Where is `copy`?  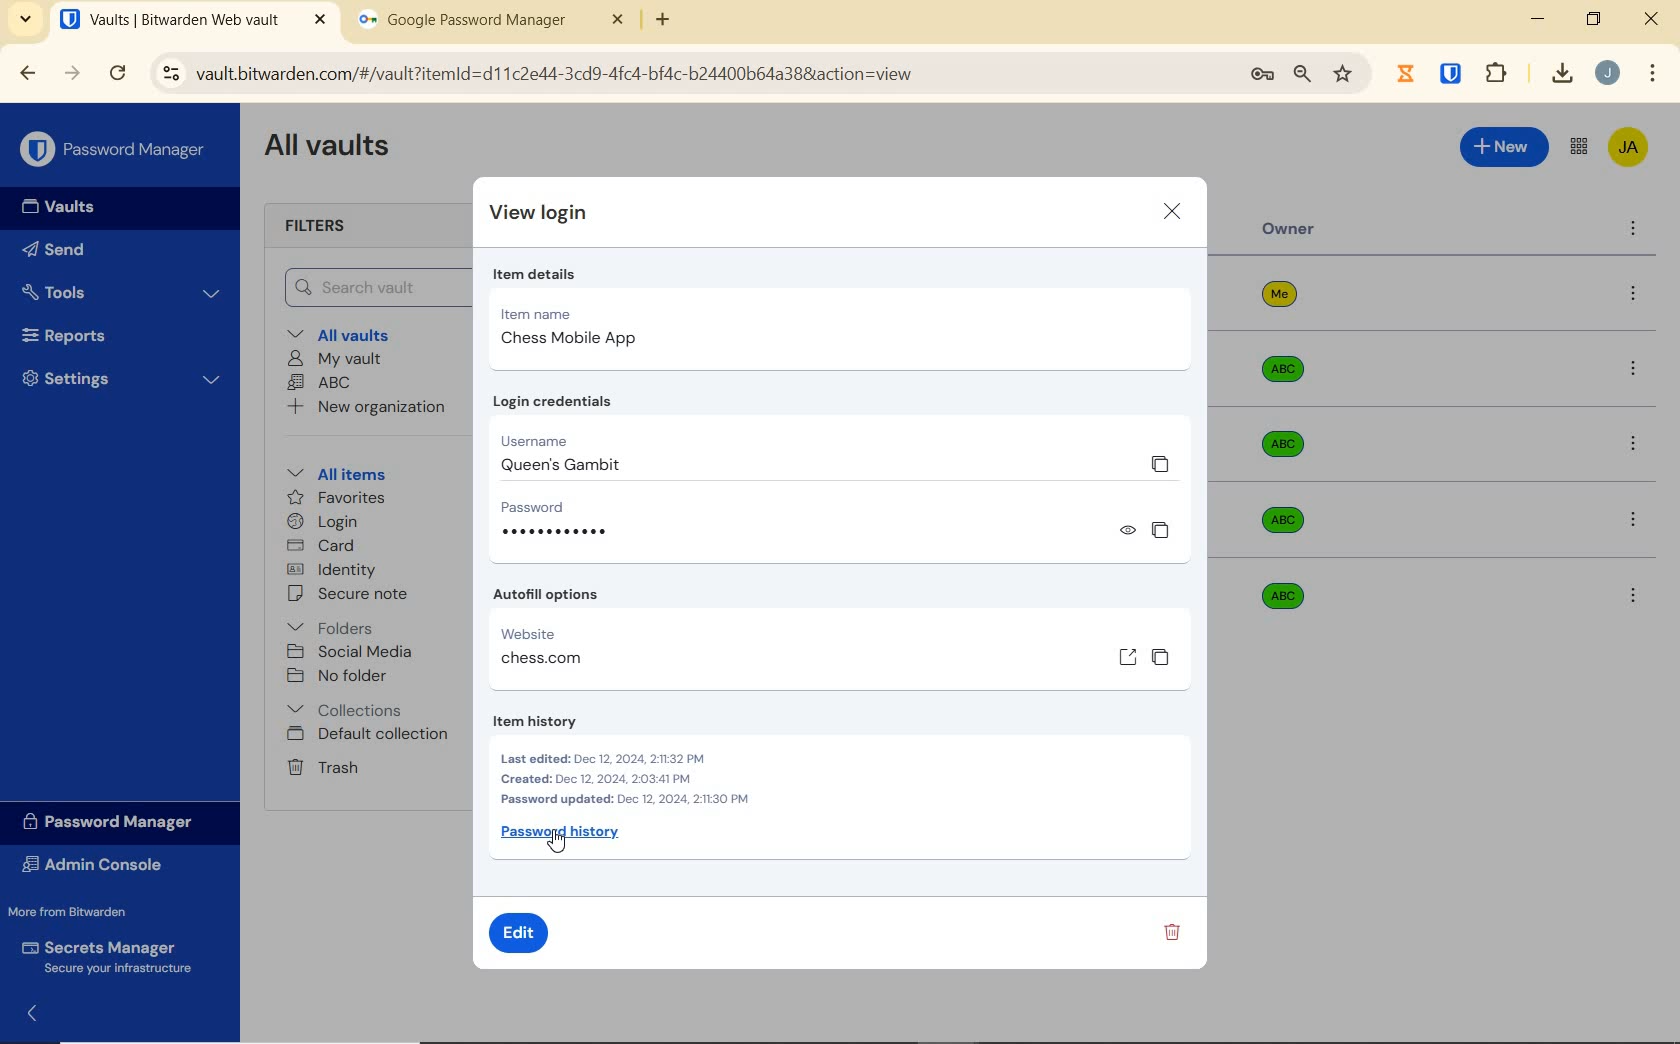 copy is located at coordinates (1159, 468).